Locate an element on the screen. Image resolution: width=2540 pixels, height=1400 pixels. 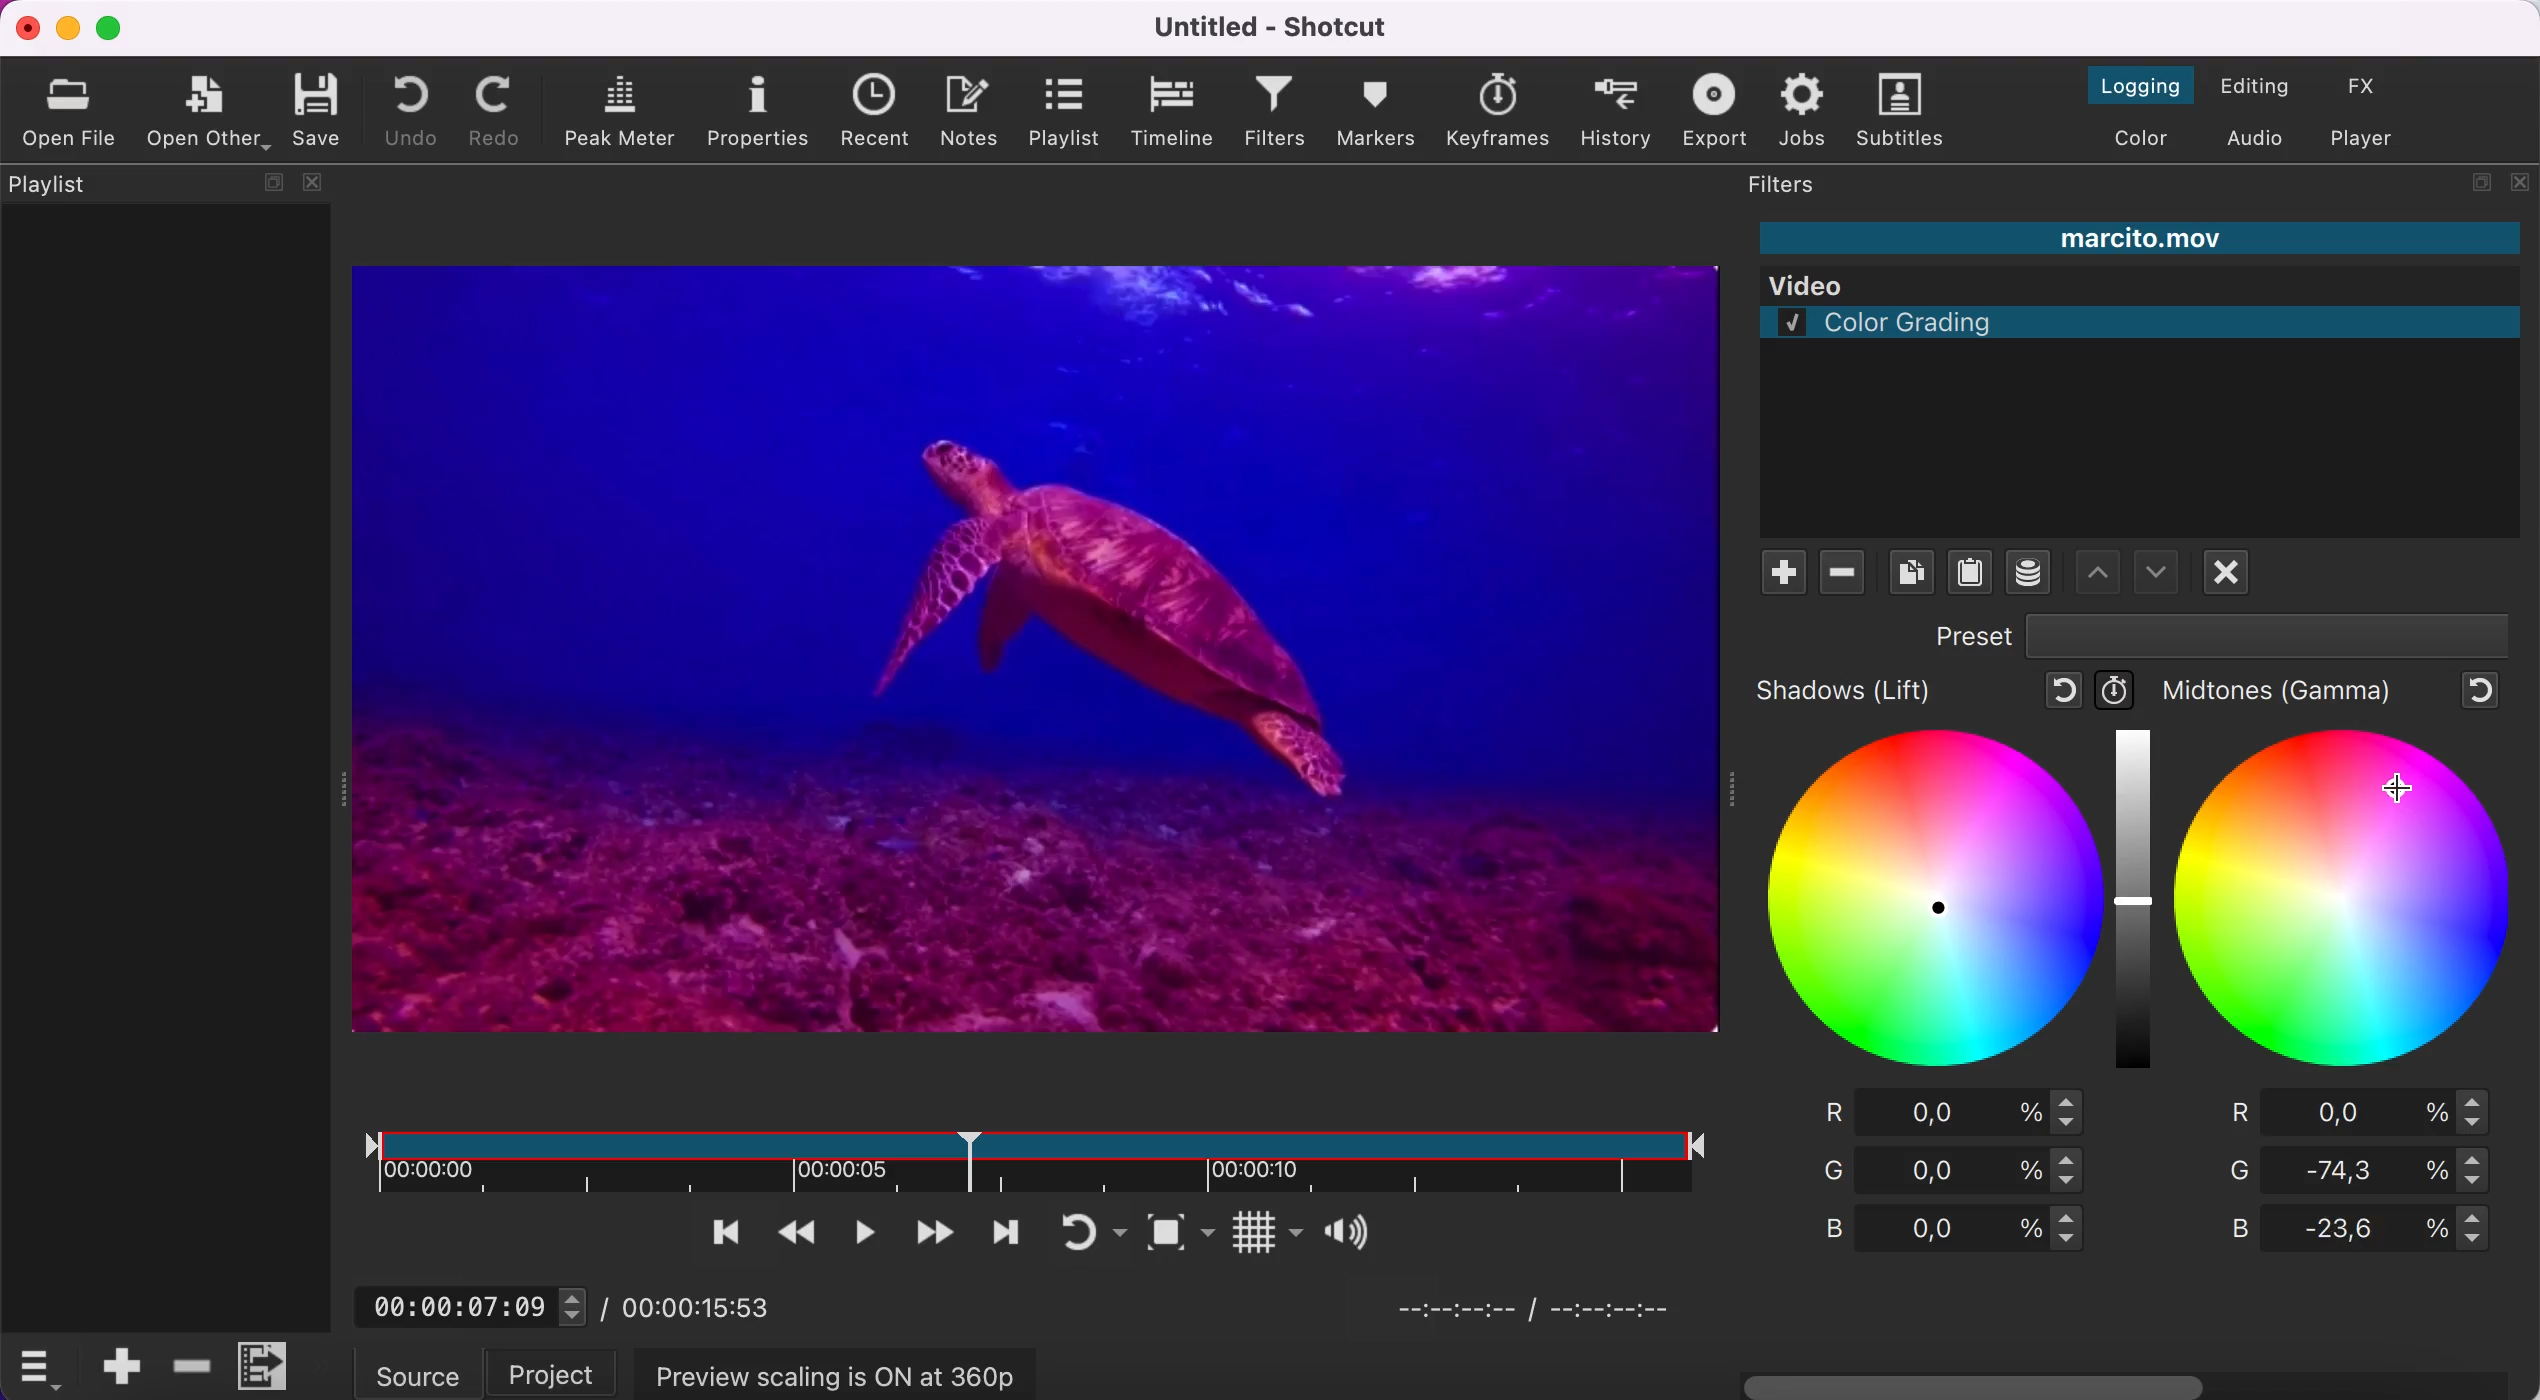
blue is located at coordinates (2356, 1228).